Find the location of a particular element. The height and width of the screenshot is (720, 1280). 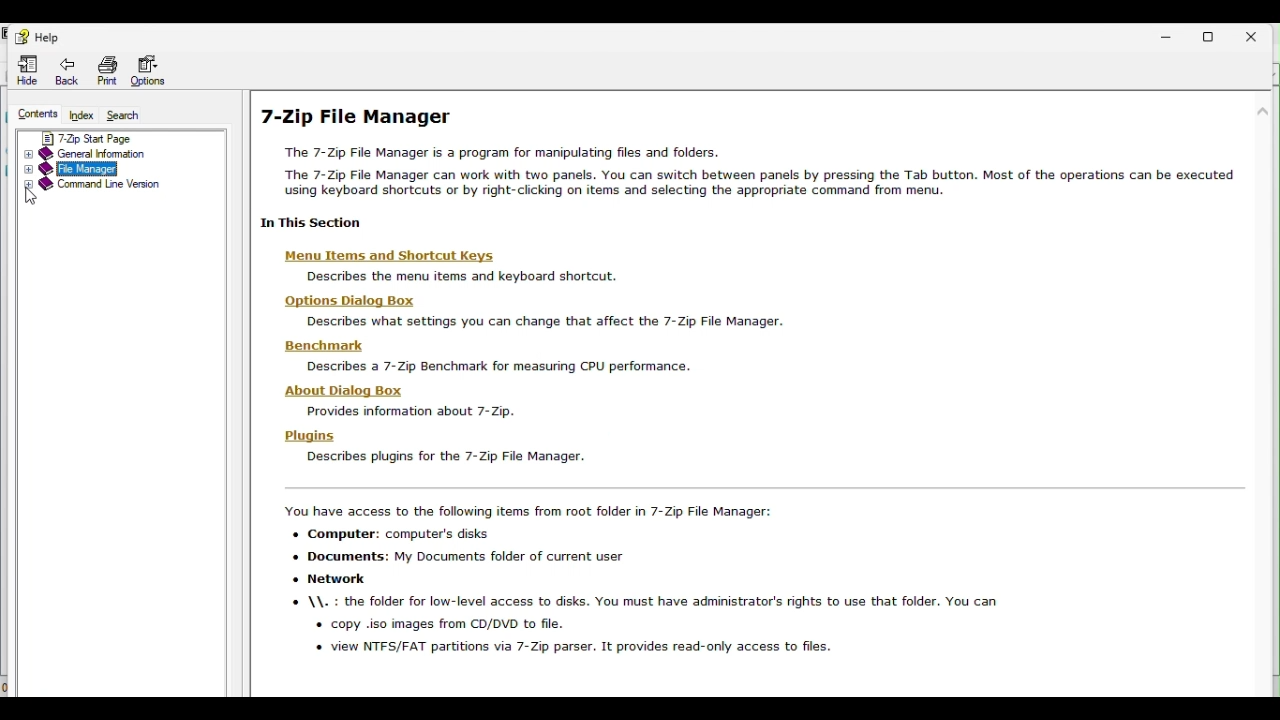

General information  is located at coordinates (91, 154).